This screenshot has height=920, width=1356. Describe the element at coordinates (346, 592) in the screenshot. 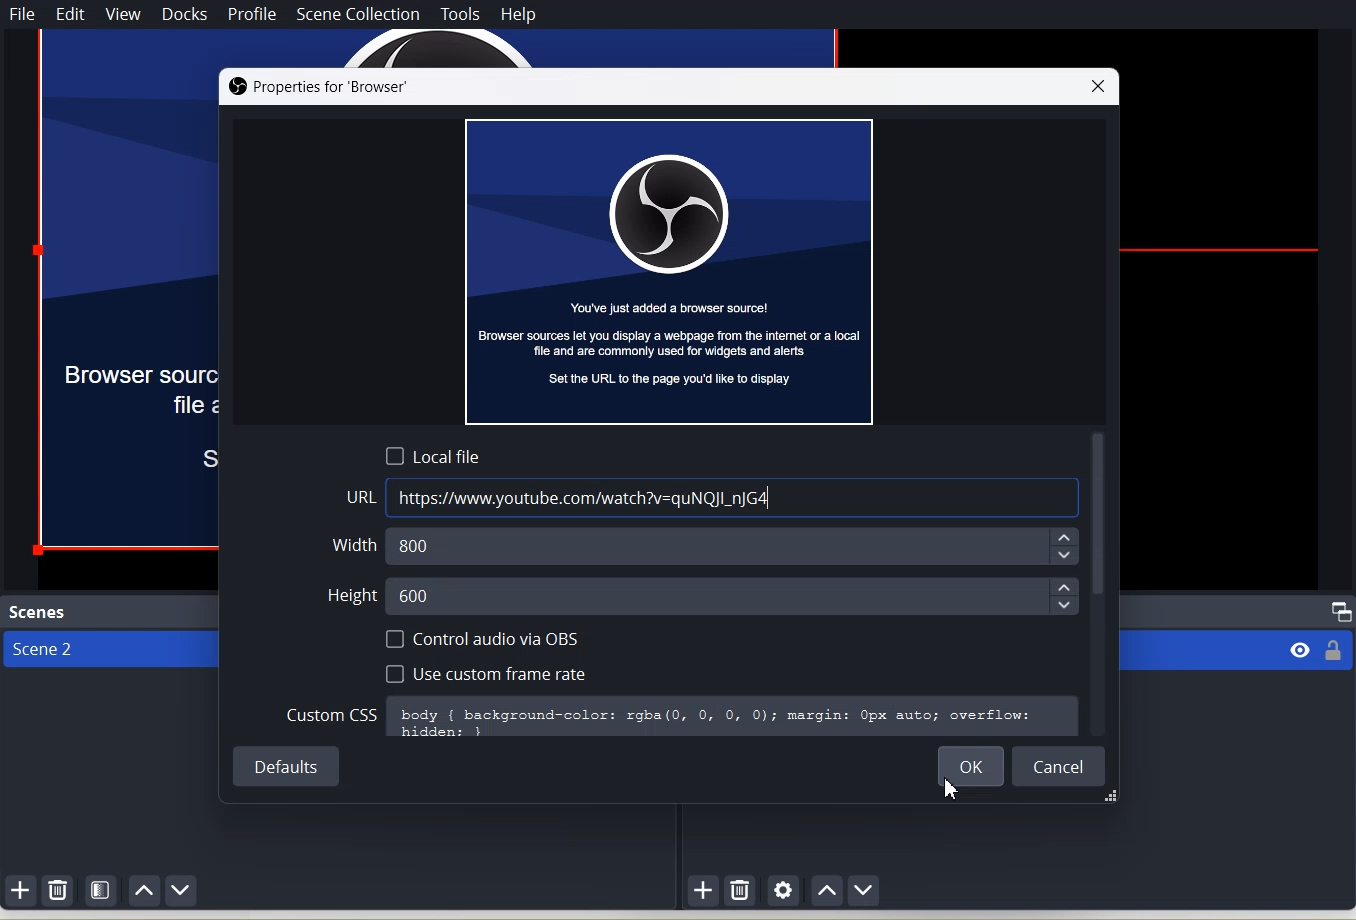

I see `Height` at that location.